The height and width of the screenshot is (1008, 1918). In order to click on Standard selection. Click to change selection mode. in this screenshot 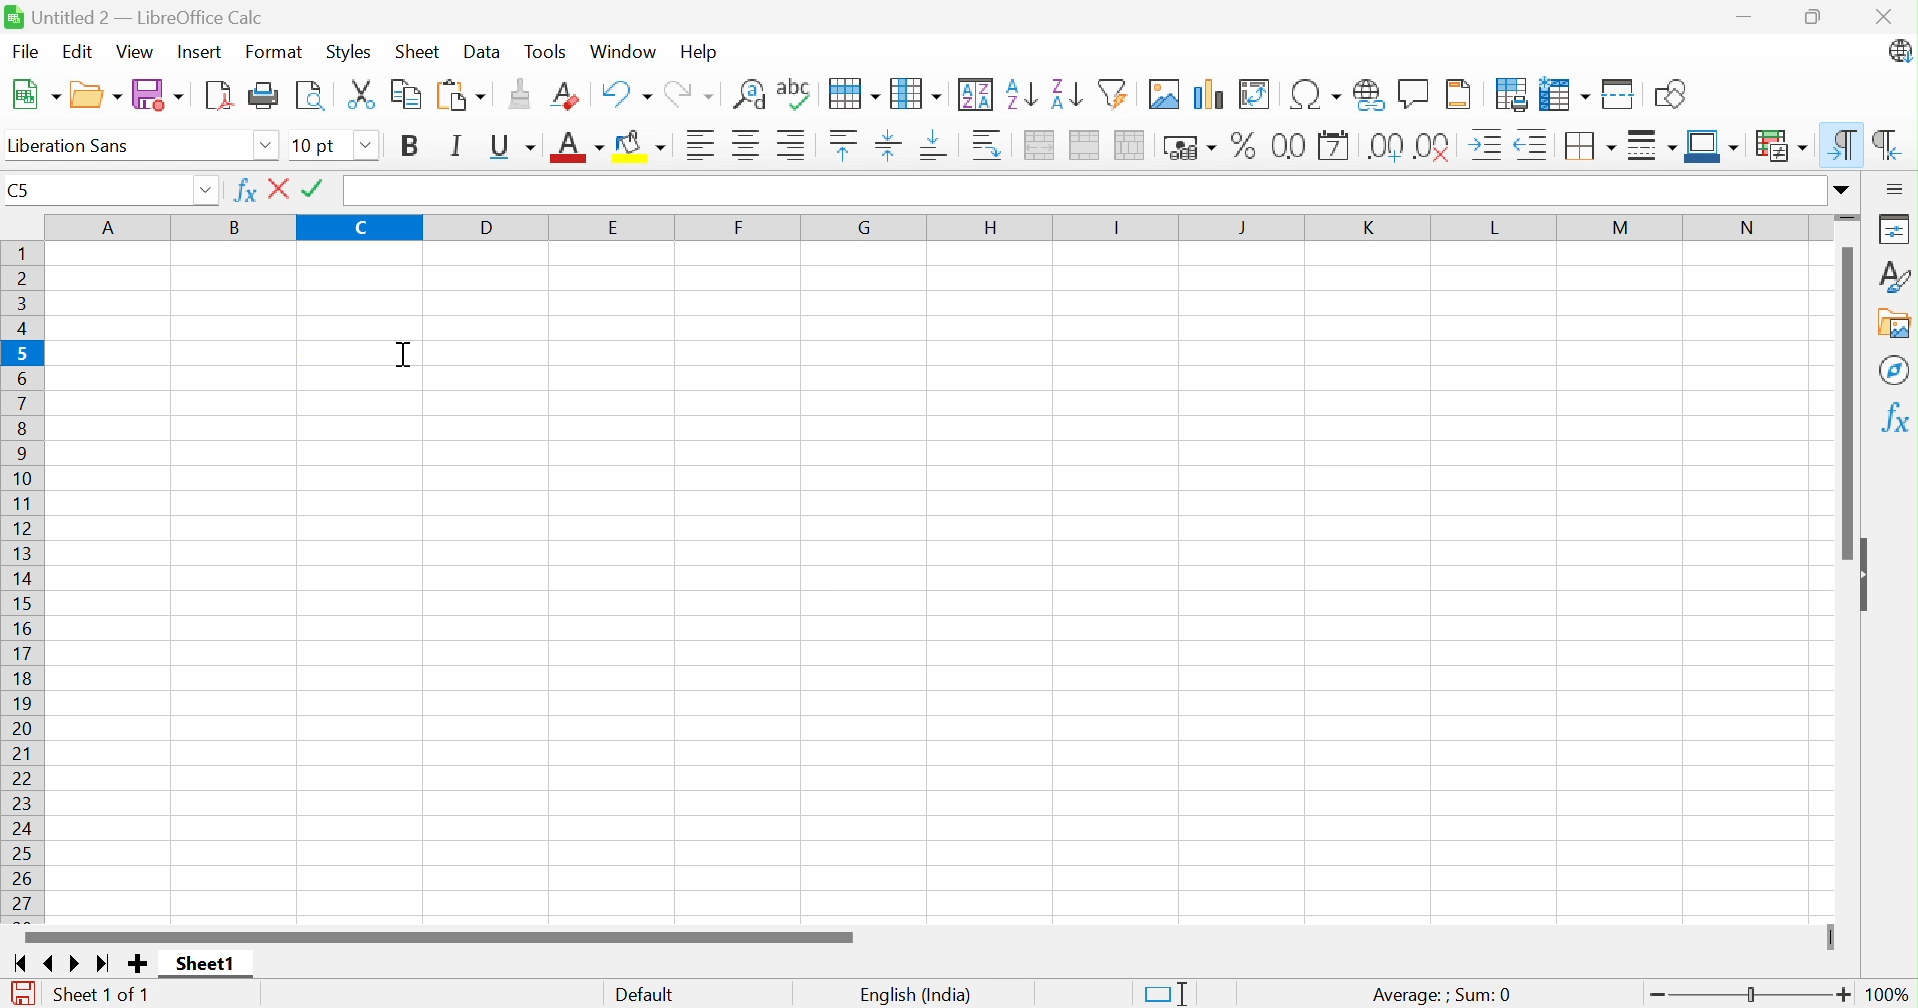, I will do `click(1165, 994)`.